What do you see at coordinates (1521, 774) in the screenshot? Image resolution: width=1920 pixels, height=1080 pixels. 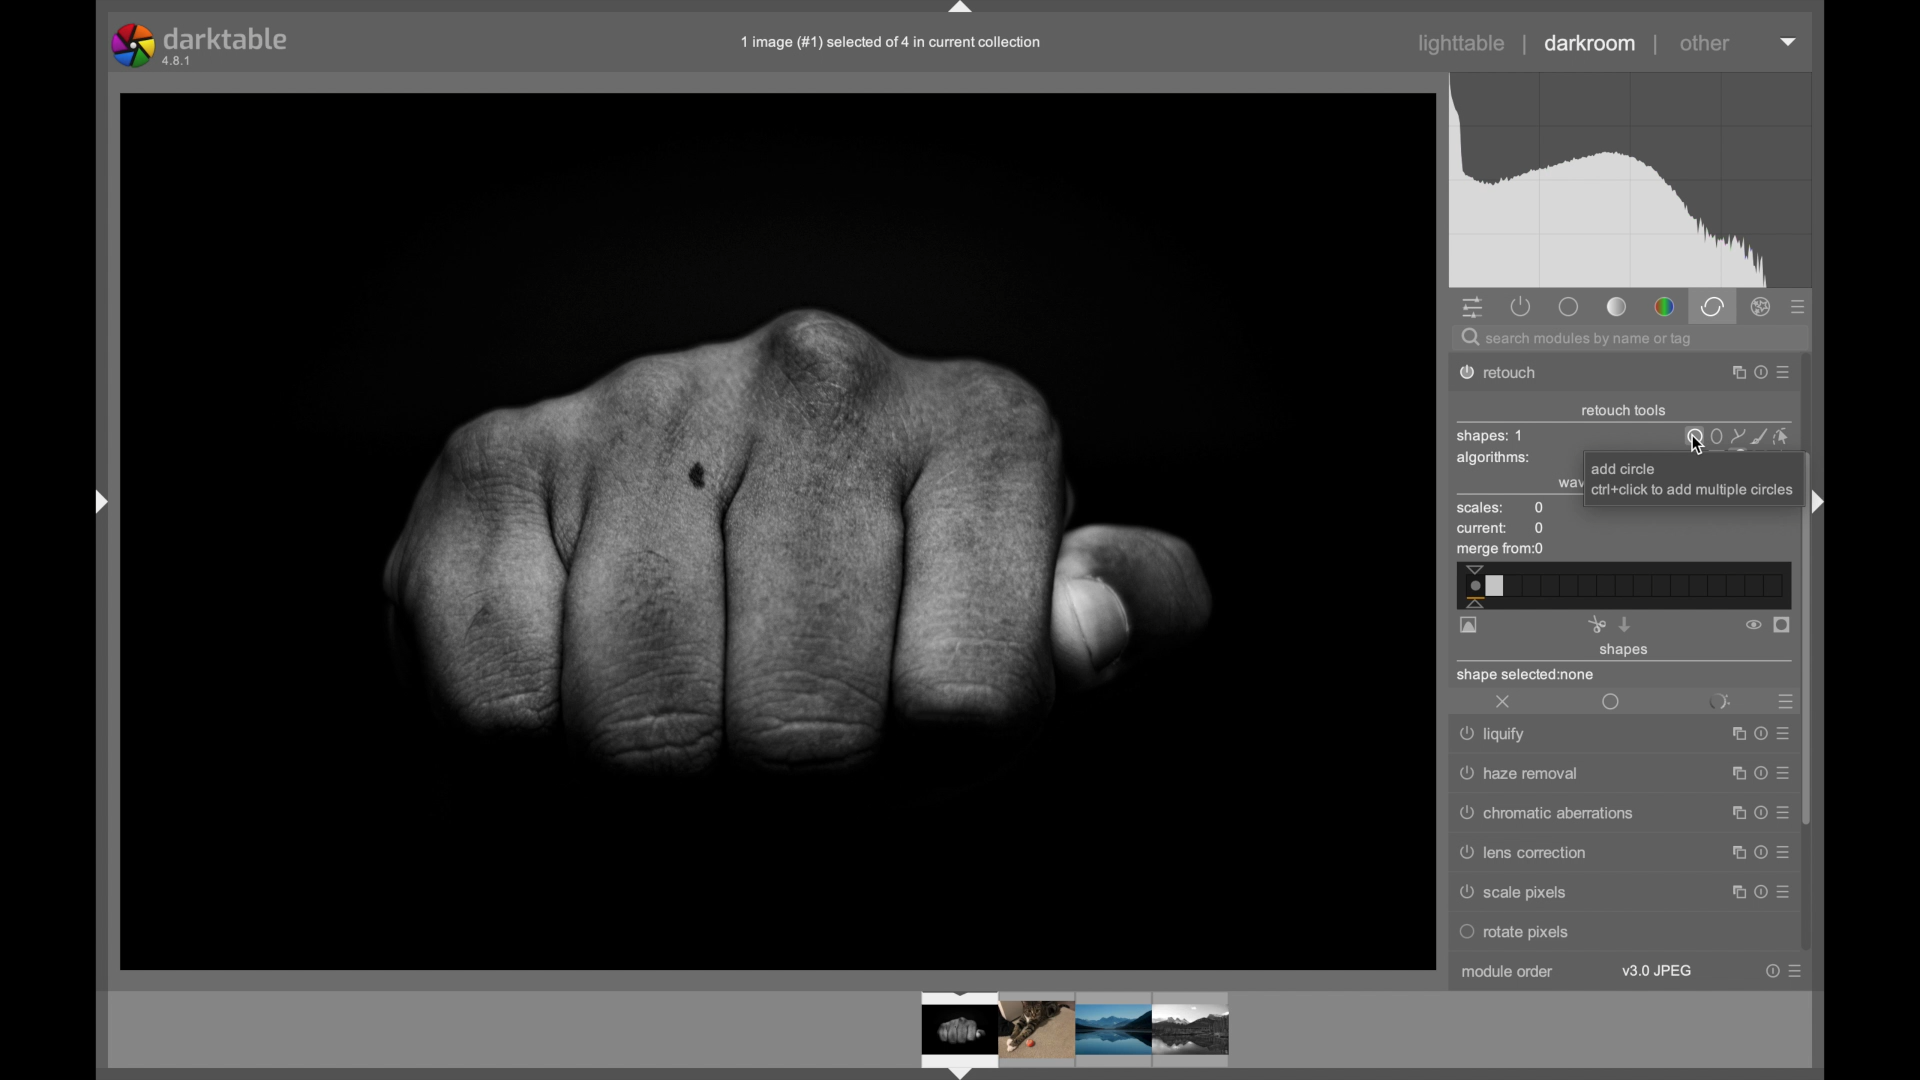 I see `haze removal` at bounding box center [1521, 774].